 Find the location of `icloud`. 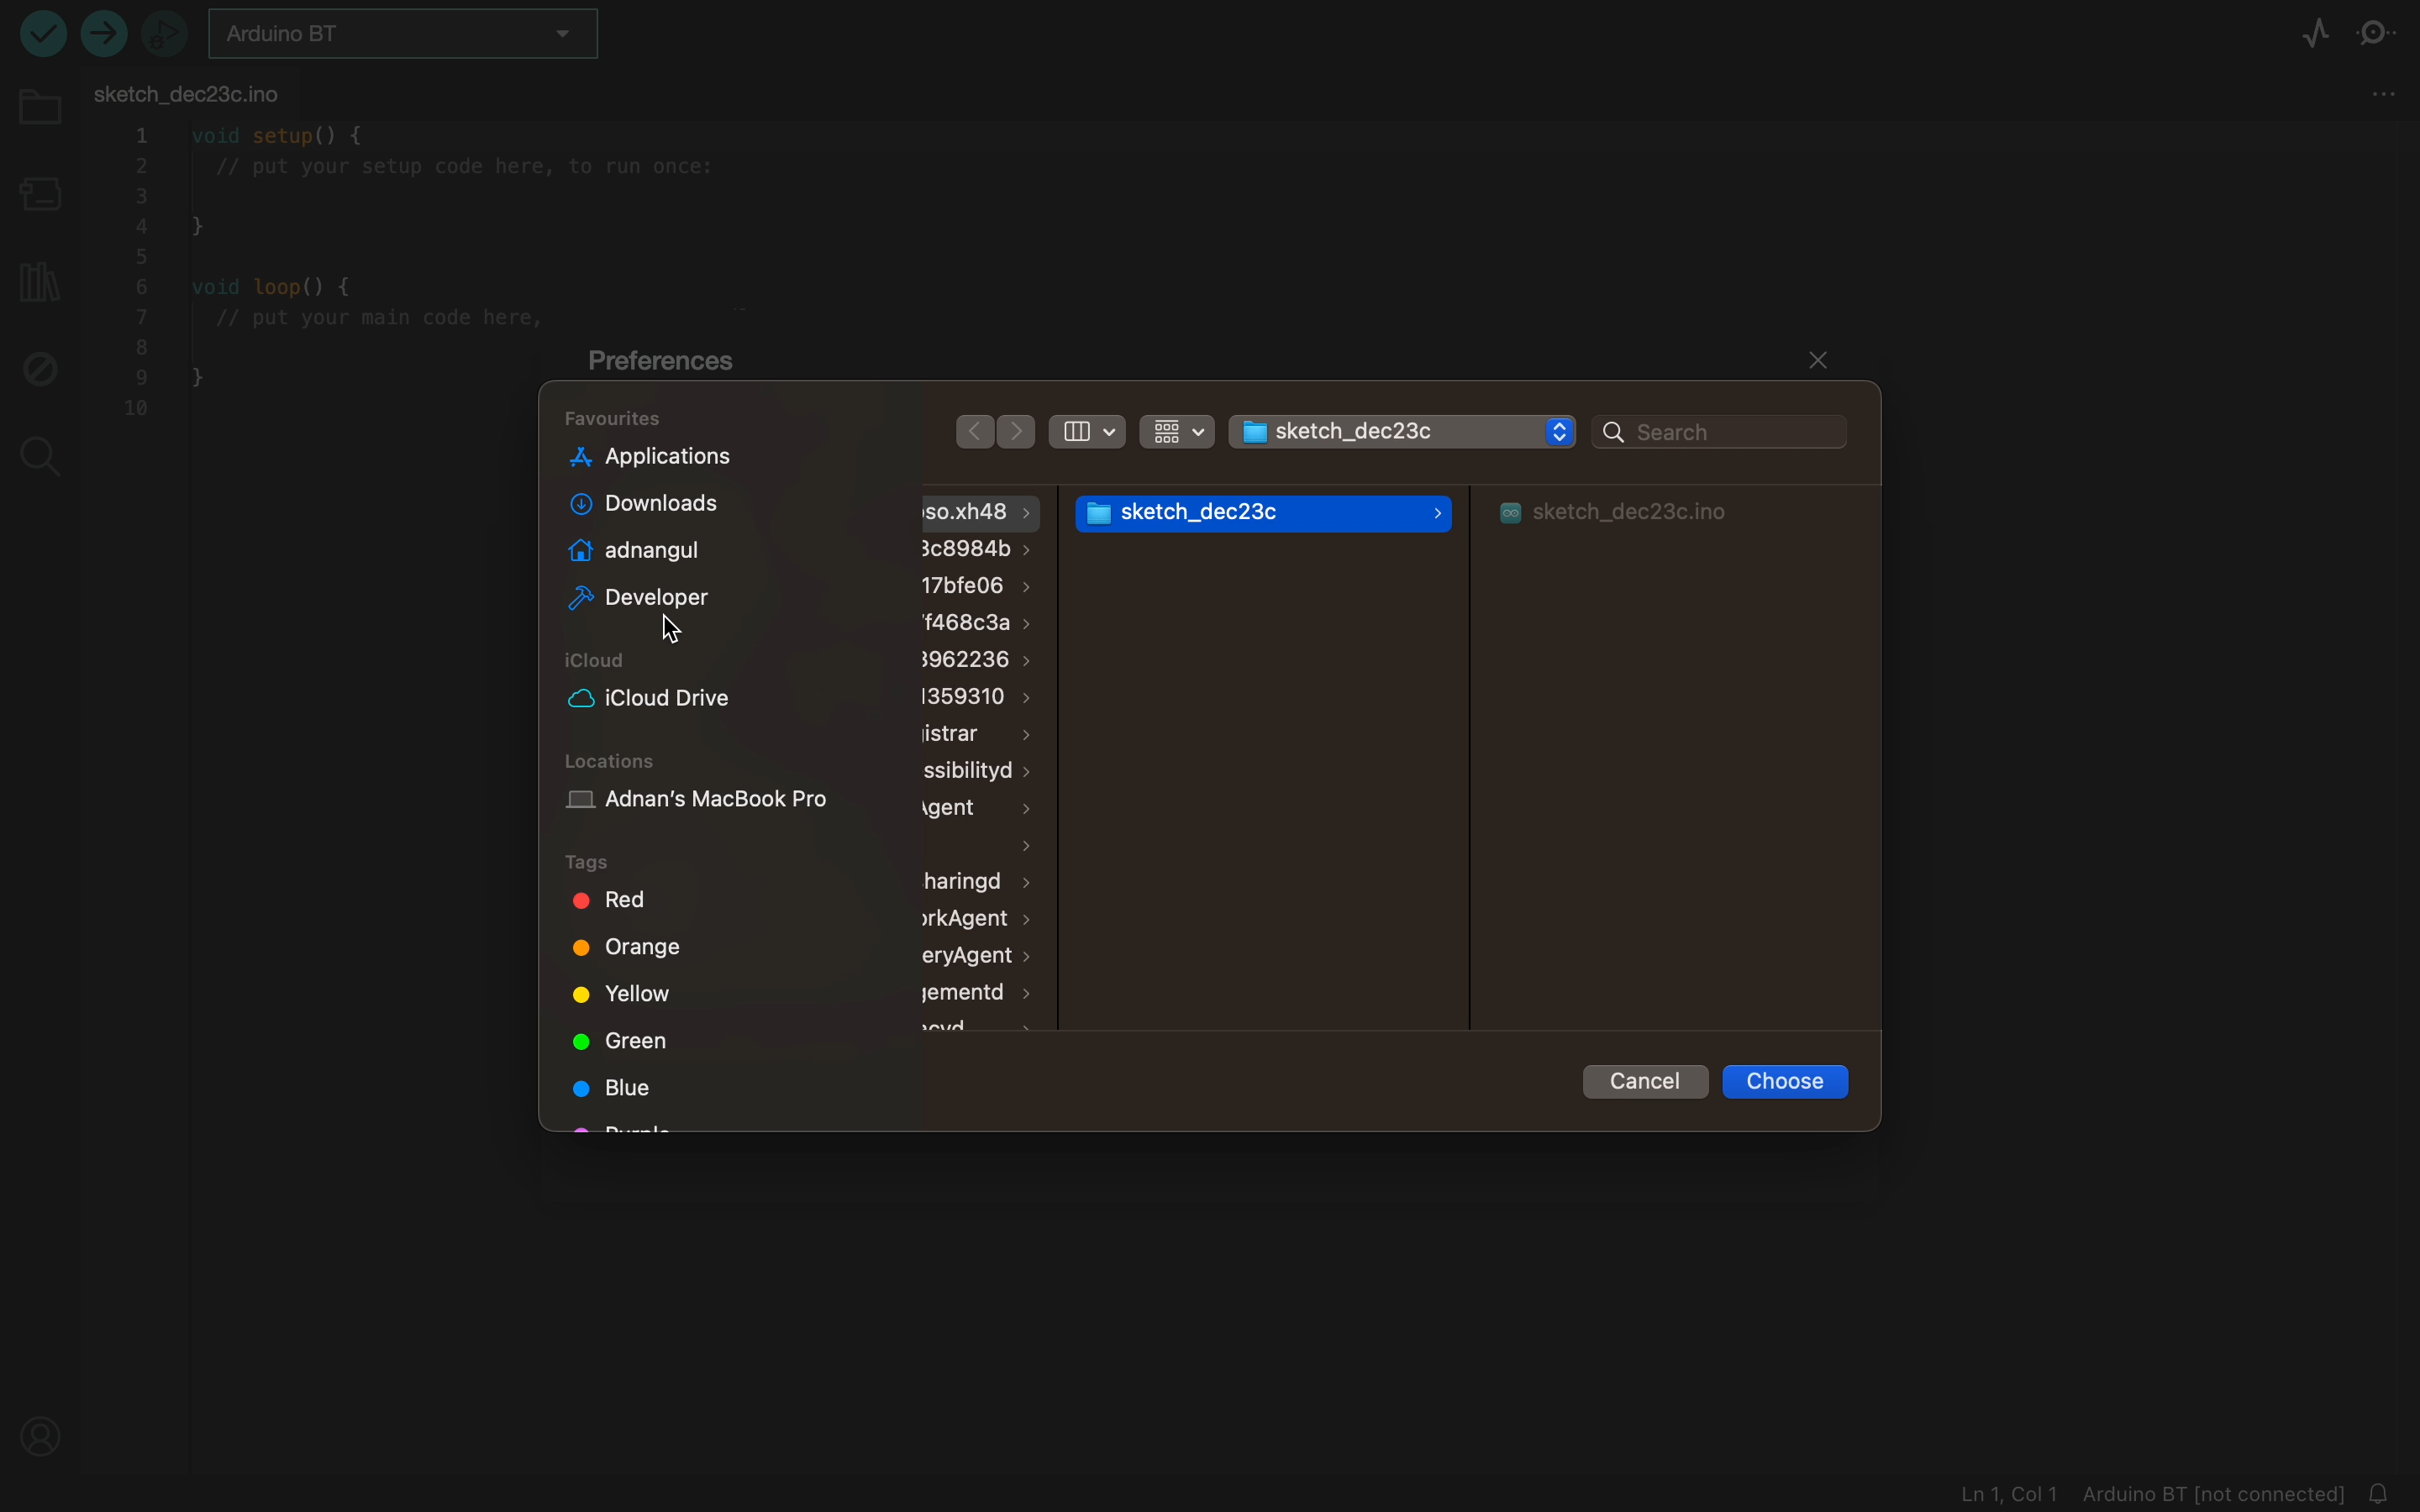

icloud is located at coordinates (654, 688).